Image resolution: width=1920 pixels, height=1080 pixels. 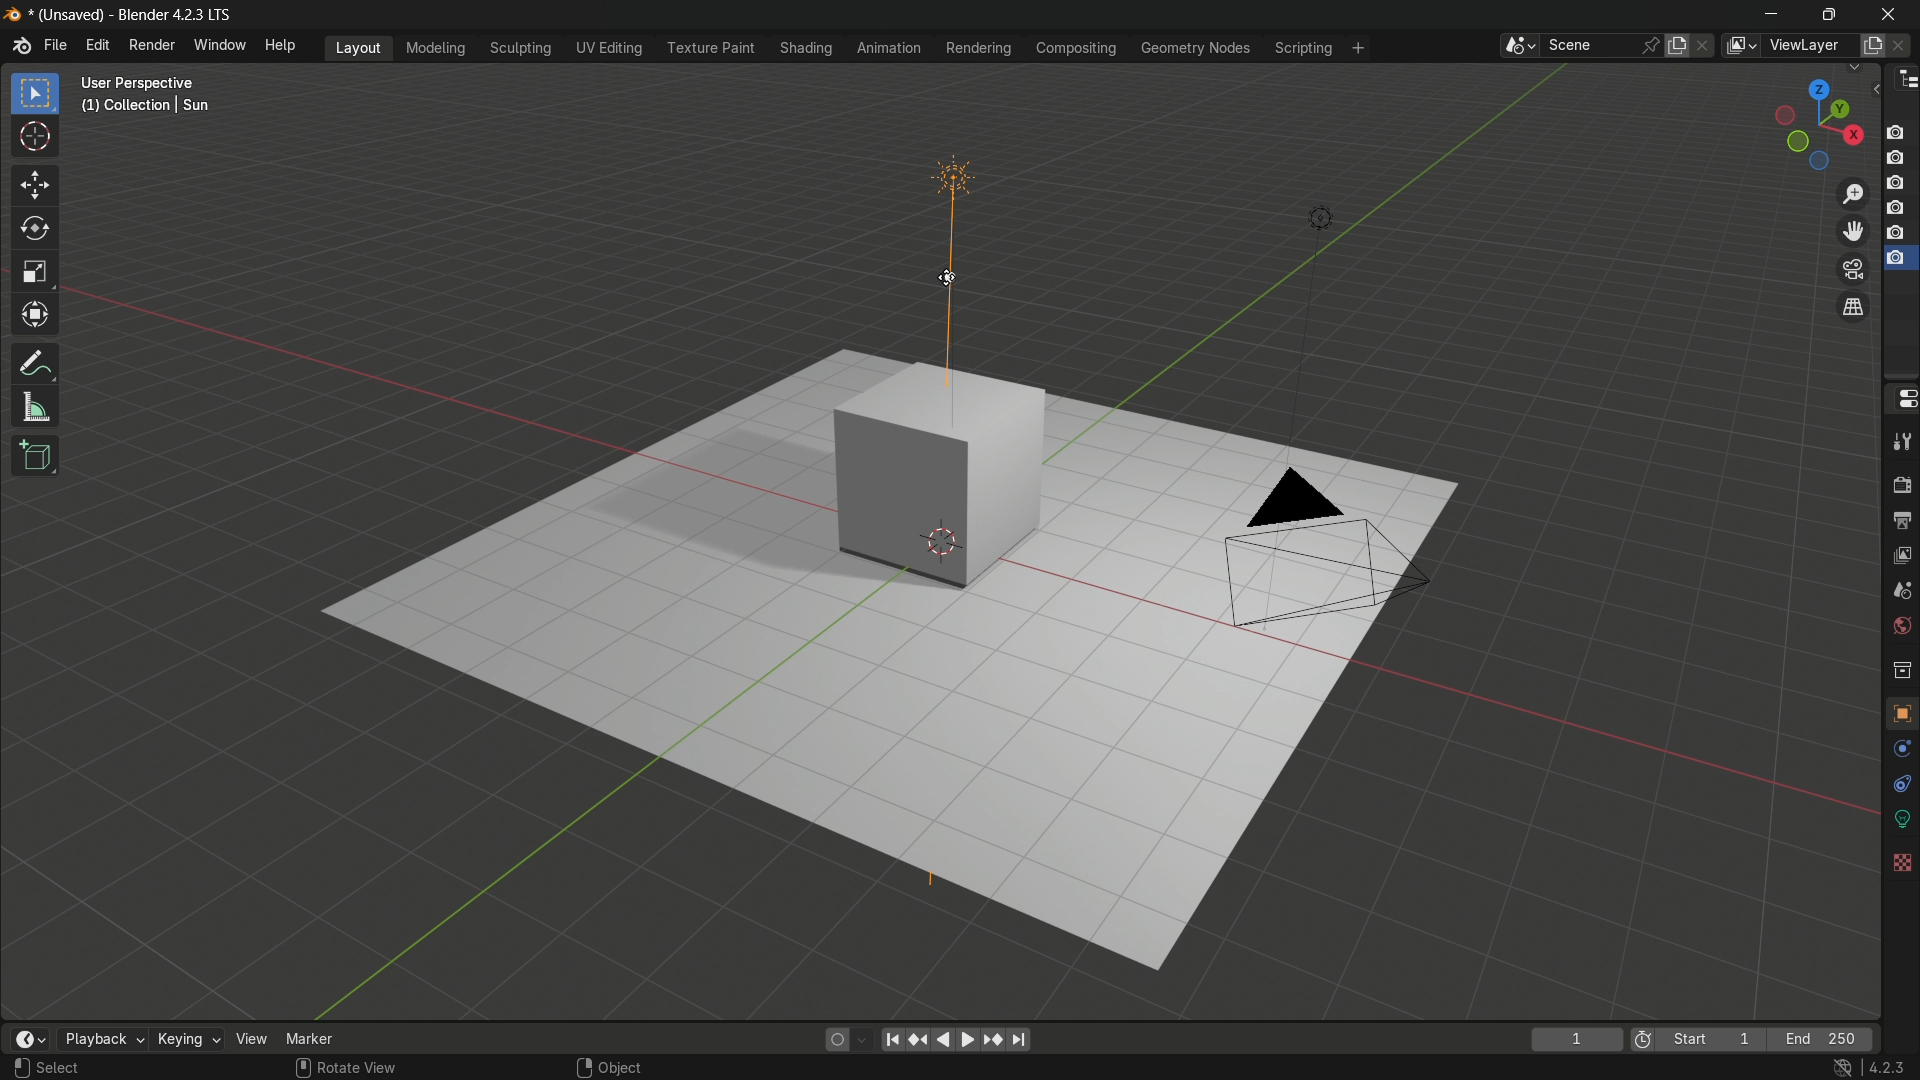 What do you see at coordinates (1902, 442) in the screenshot?
I see `tools` at bounding box center [1902, 442].